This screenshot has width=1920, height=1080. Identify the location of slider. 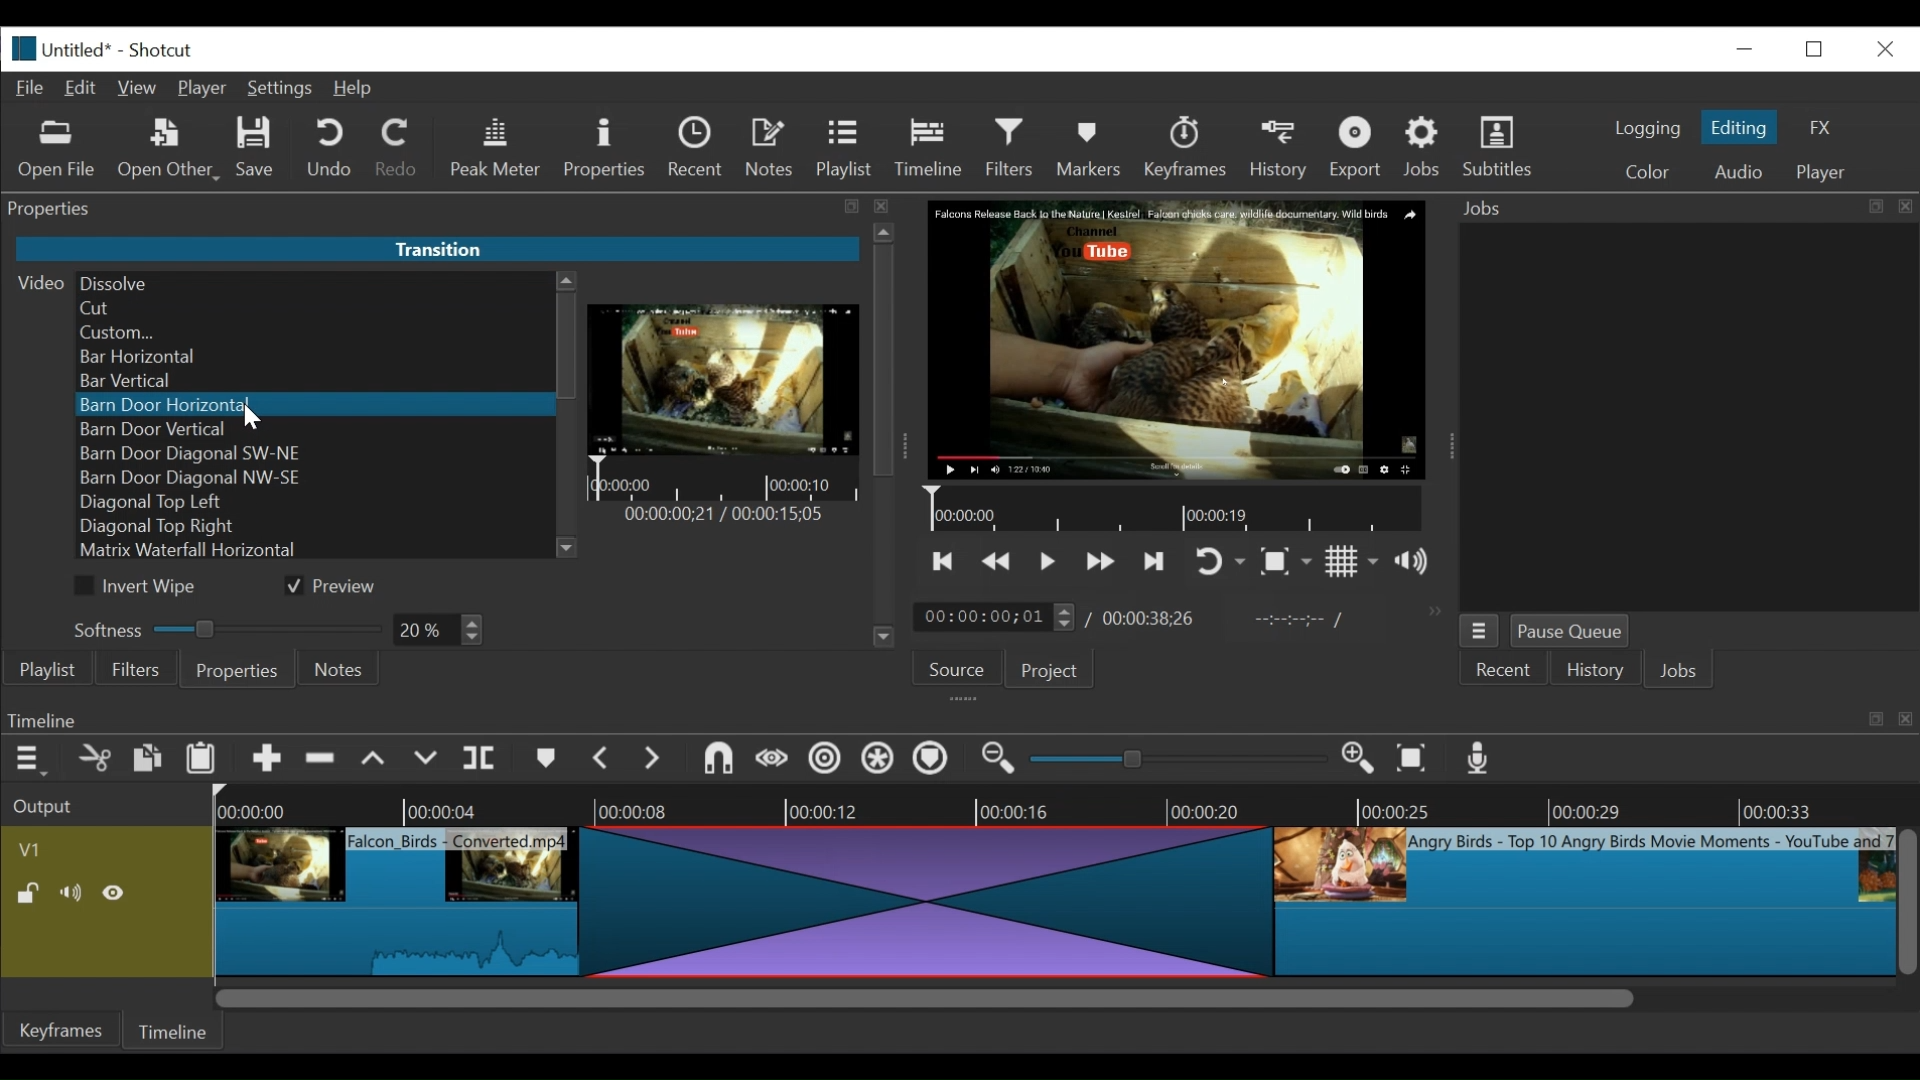
(1172, 760).